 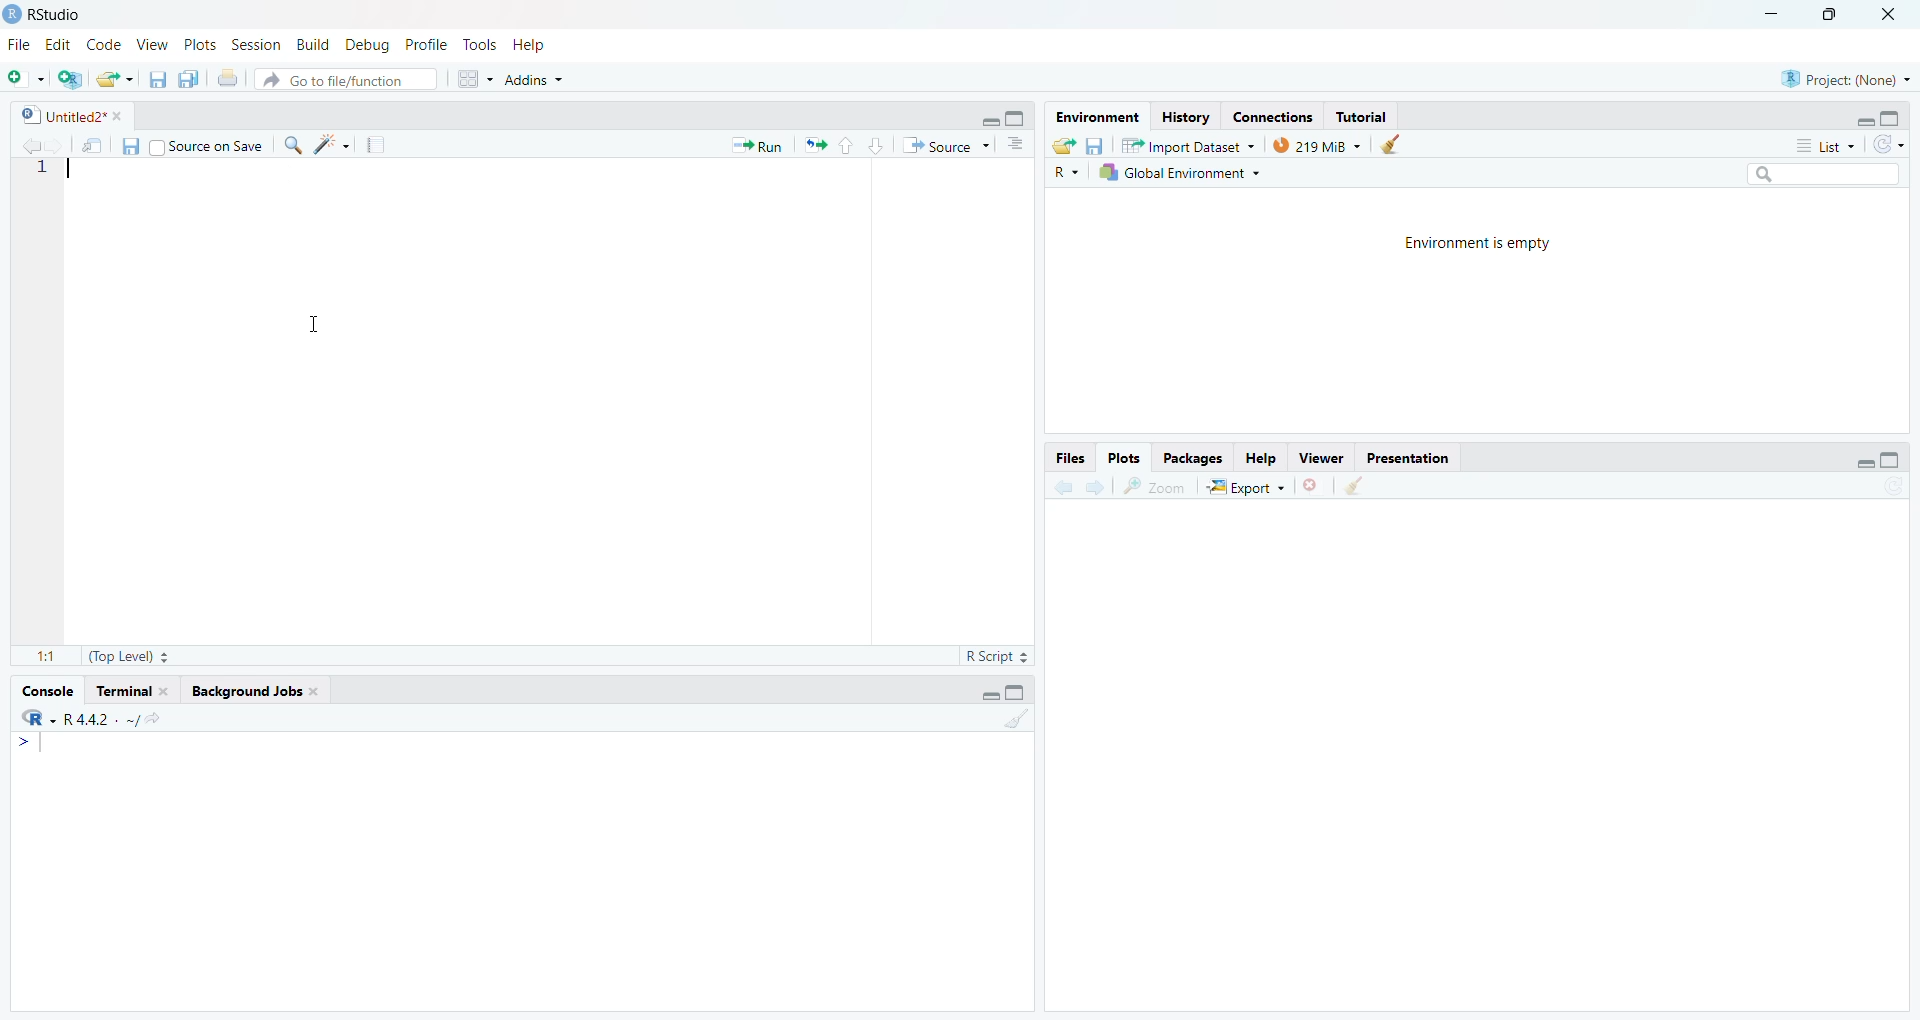 What do you see at coordinates (57, 147) in the screenshot?
I see `Go to next source location` at bounding box center [57, 147].